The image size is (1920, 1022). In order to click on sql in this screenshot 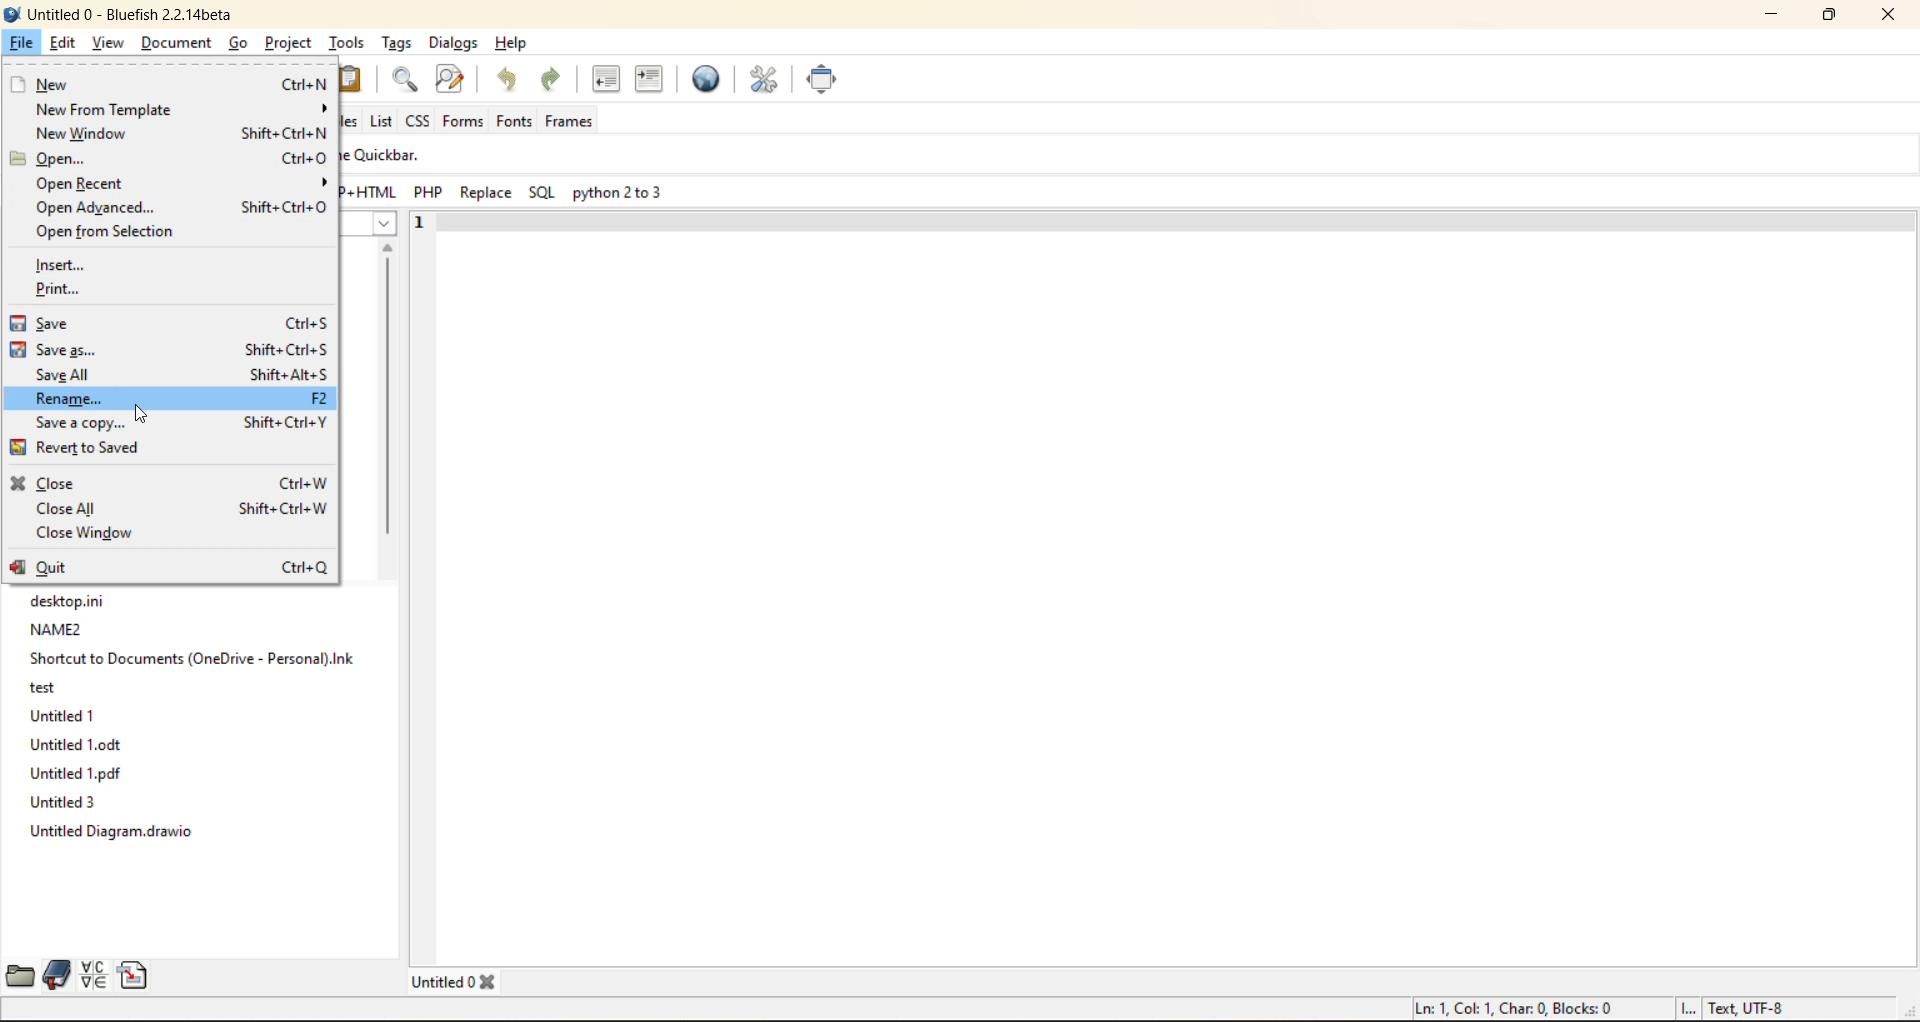, I will do `click(545, 193)`.